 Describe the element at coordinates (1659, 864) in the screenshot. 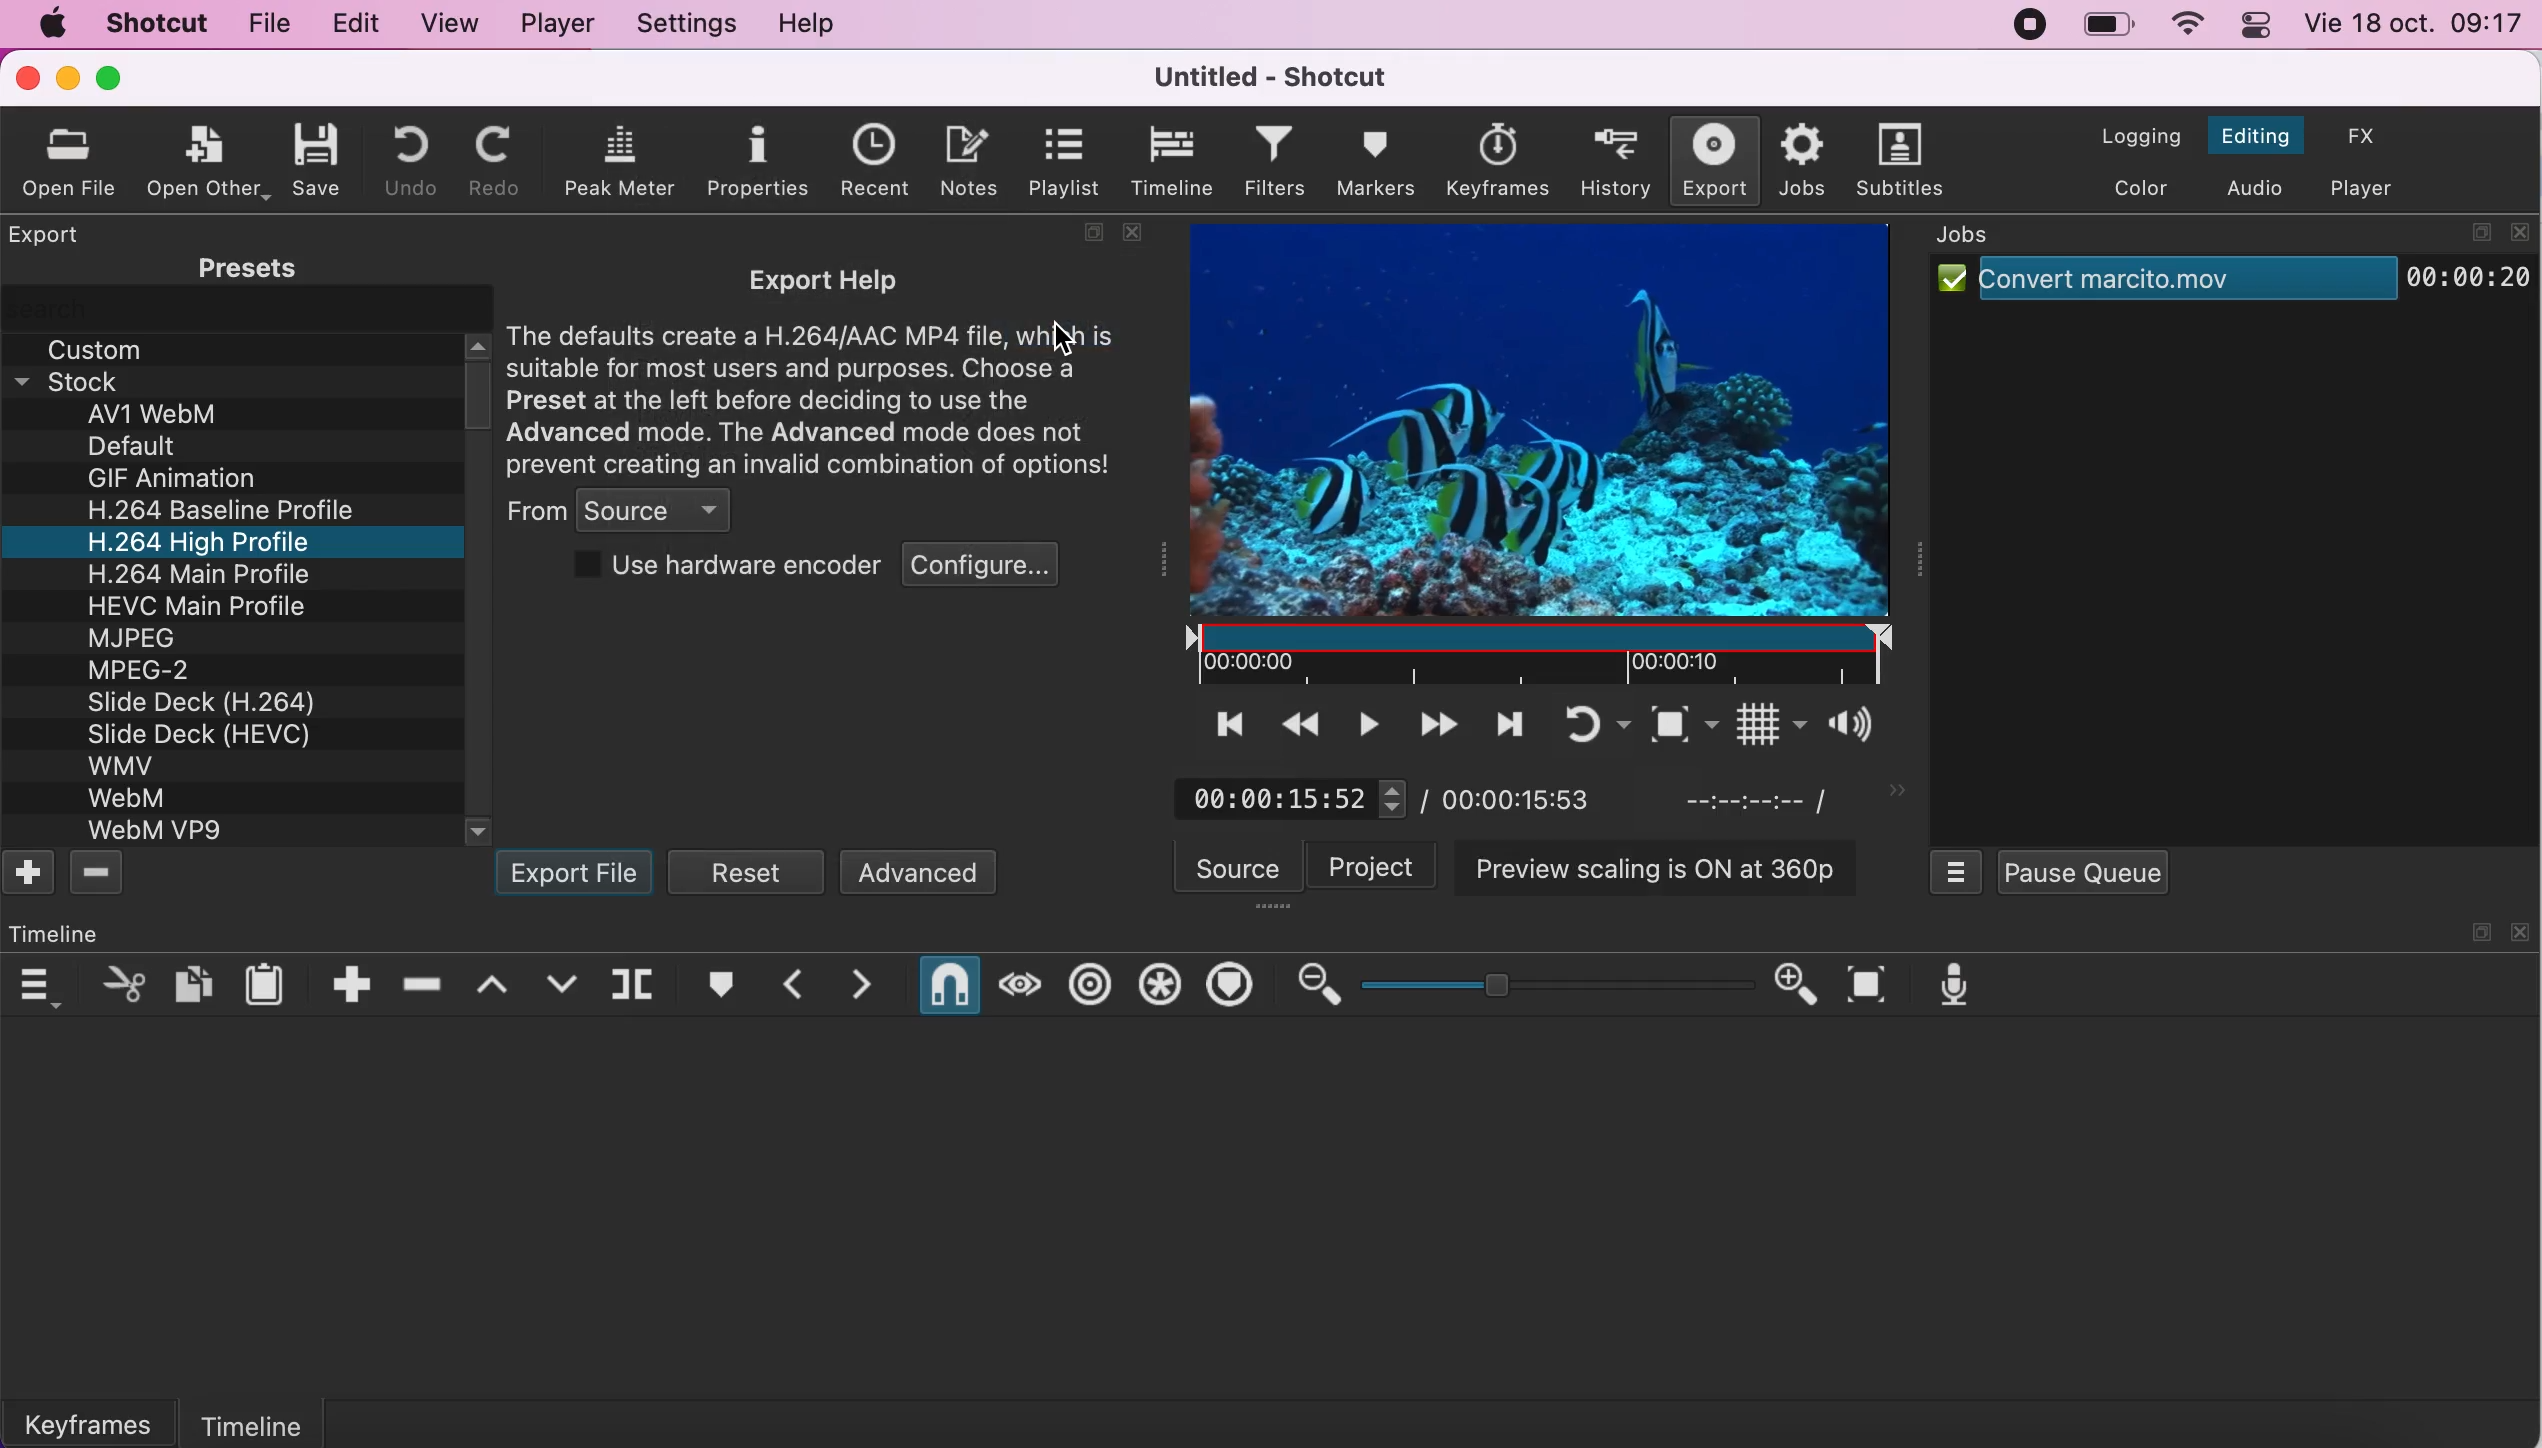

I see `preview scaling is on at 360p` at that location.